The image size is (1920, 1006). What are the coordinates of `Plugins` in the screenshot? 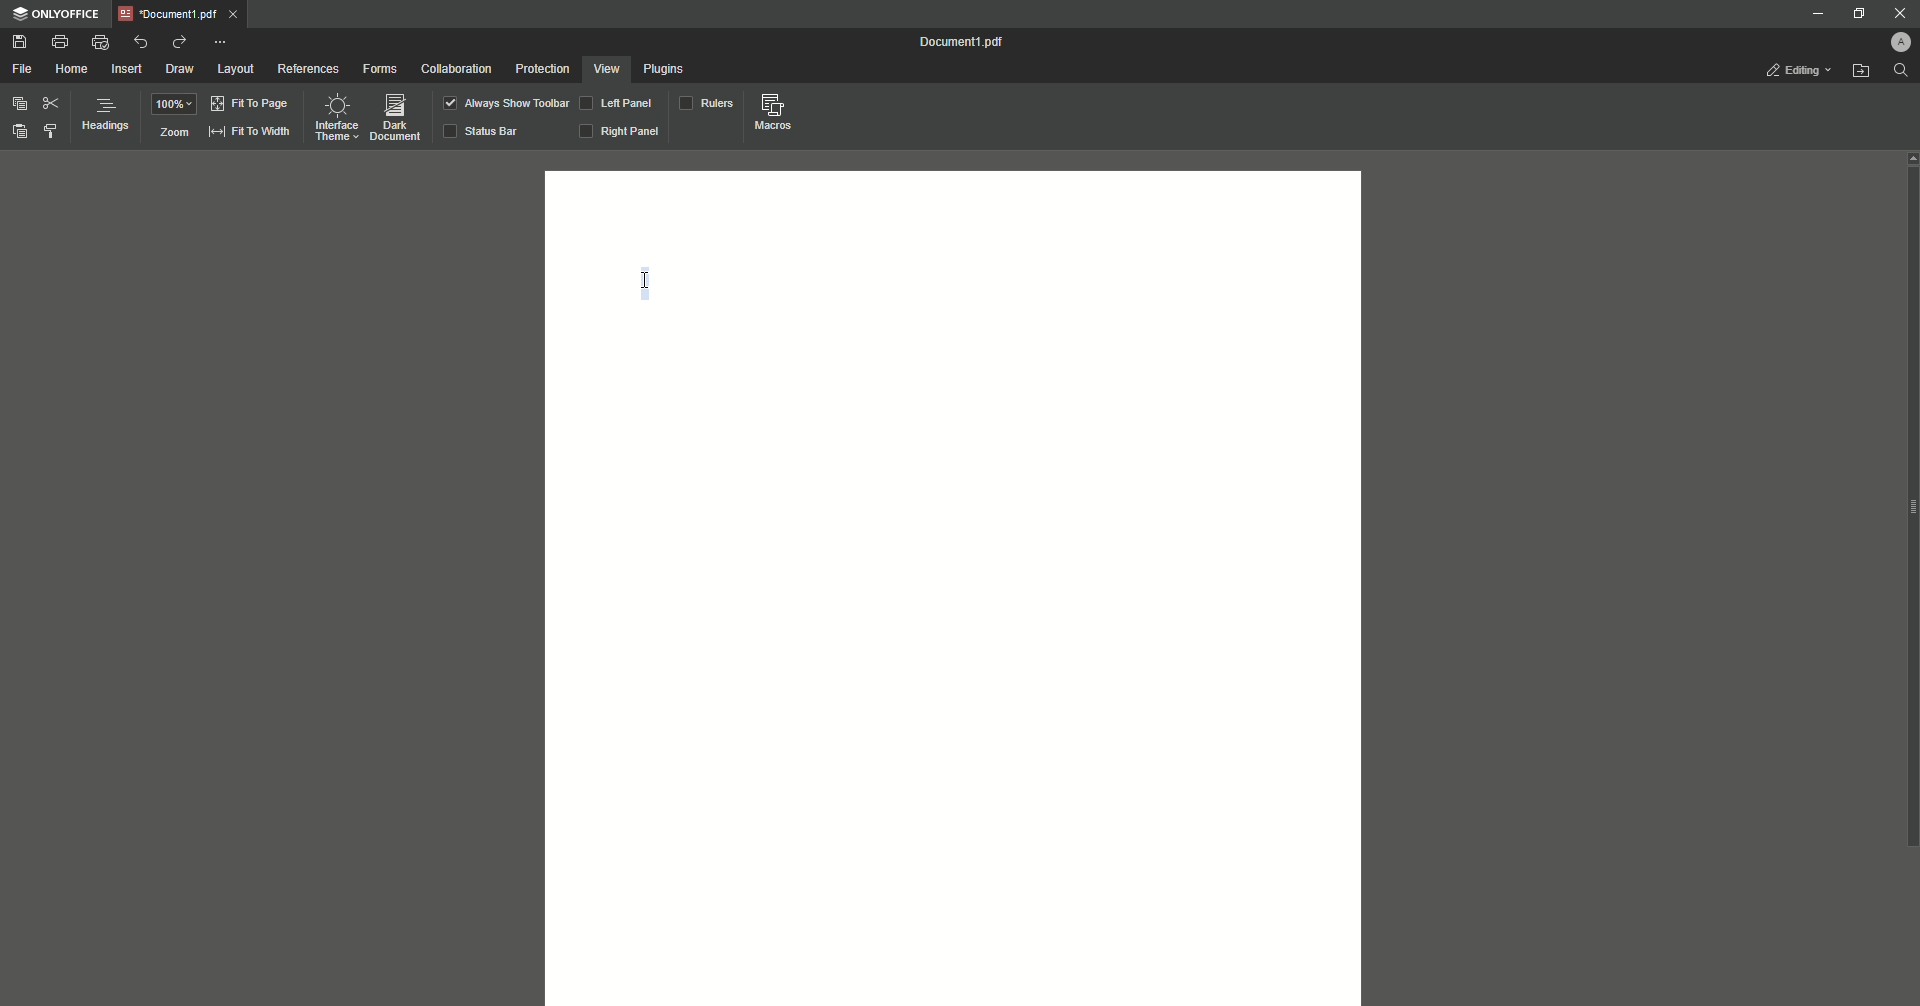 It's located at (666, 71).